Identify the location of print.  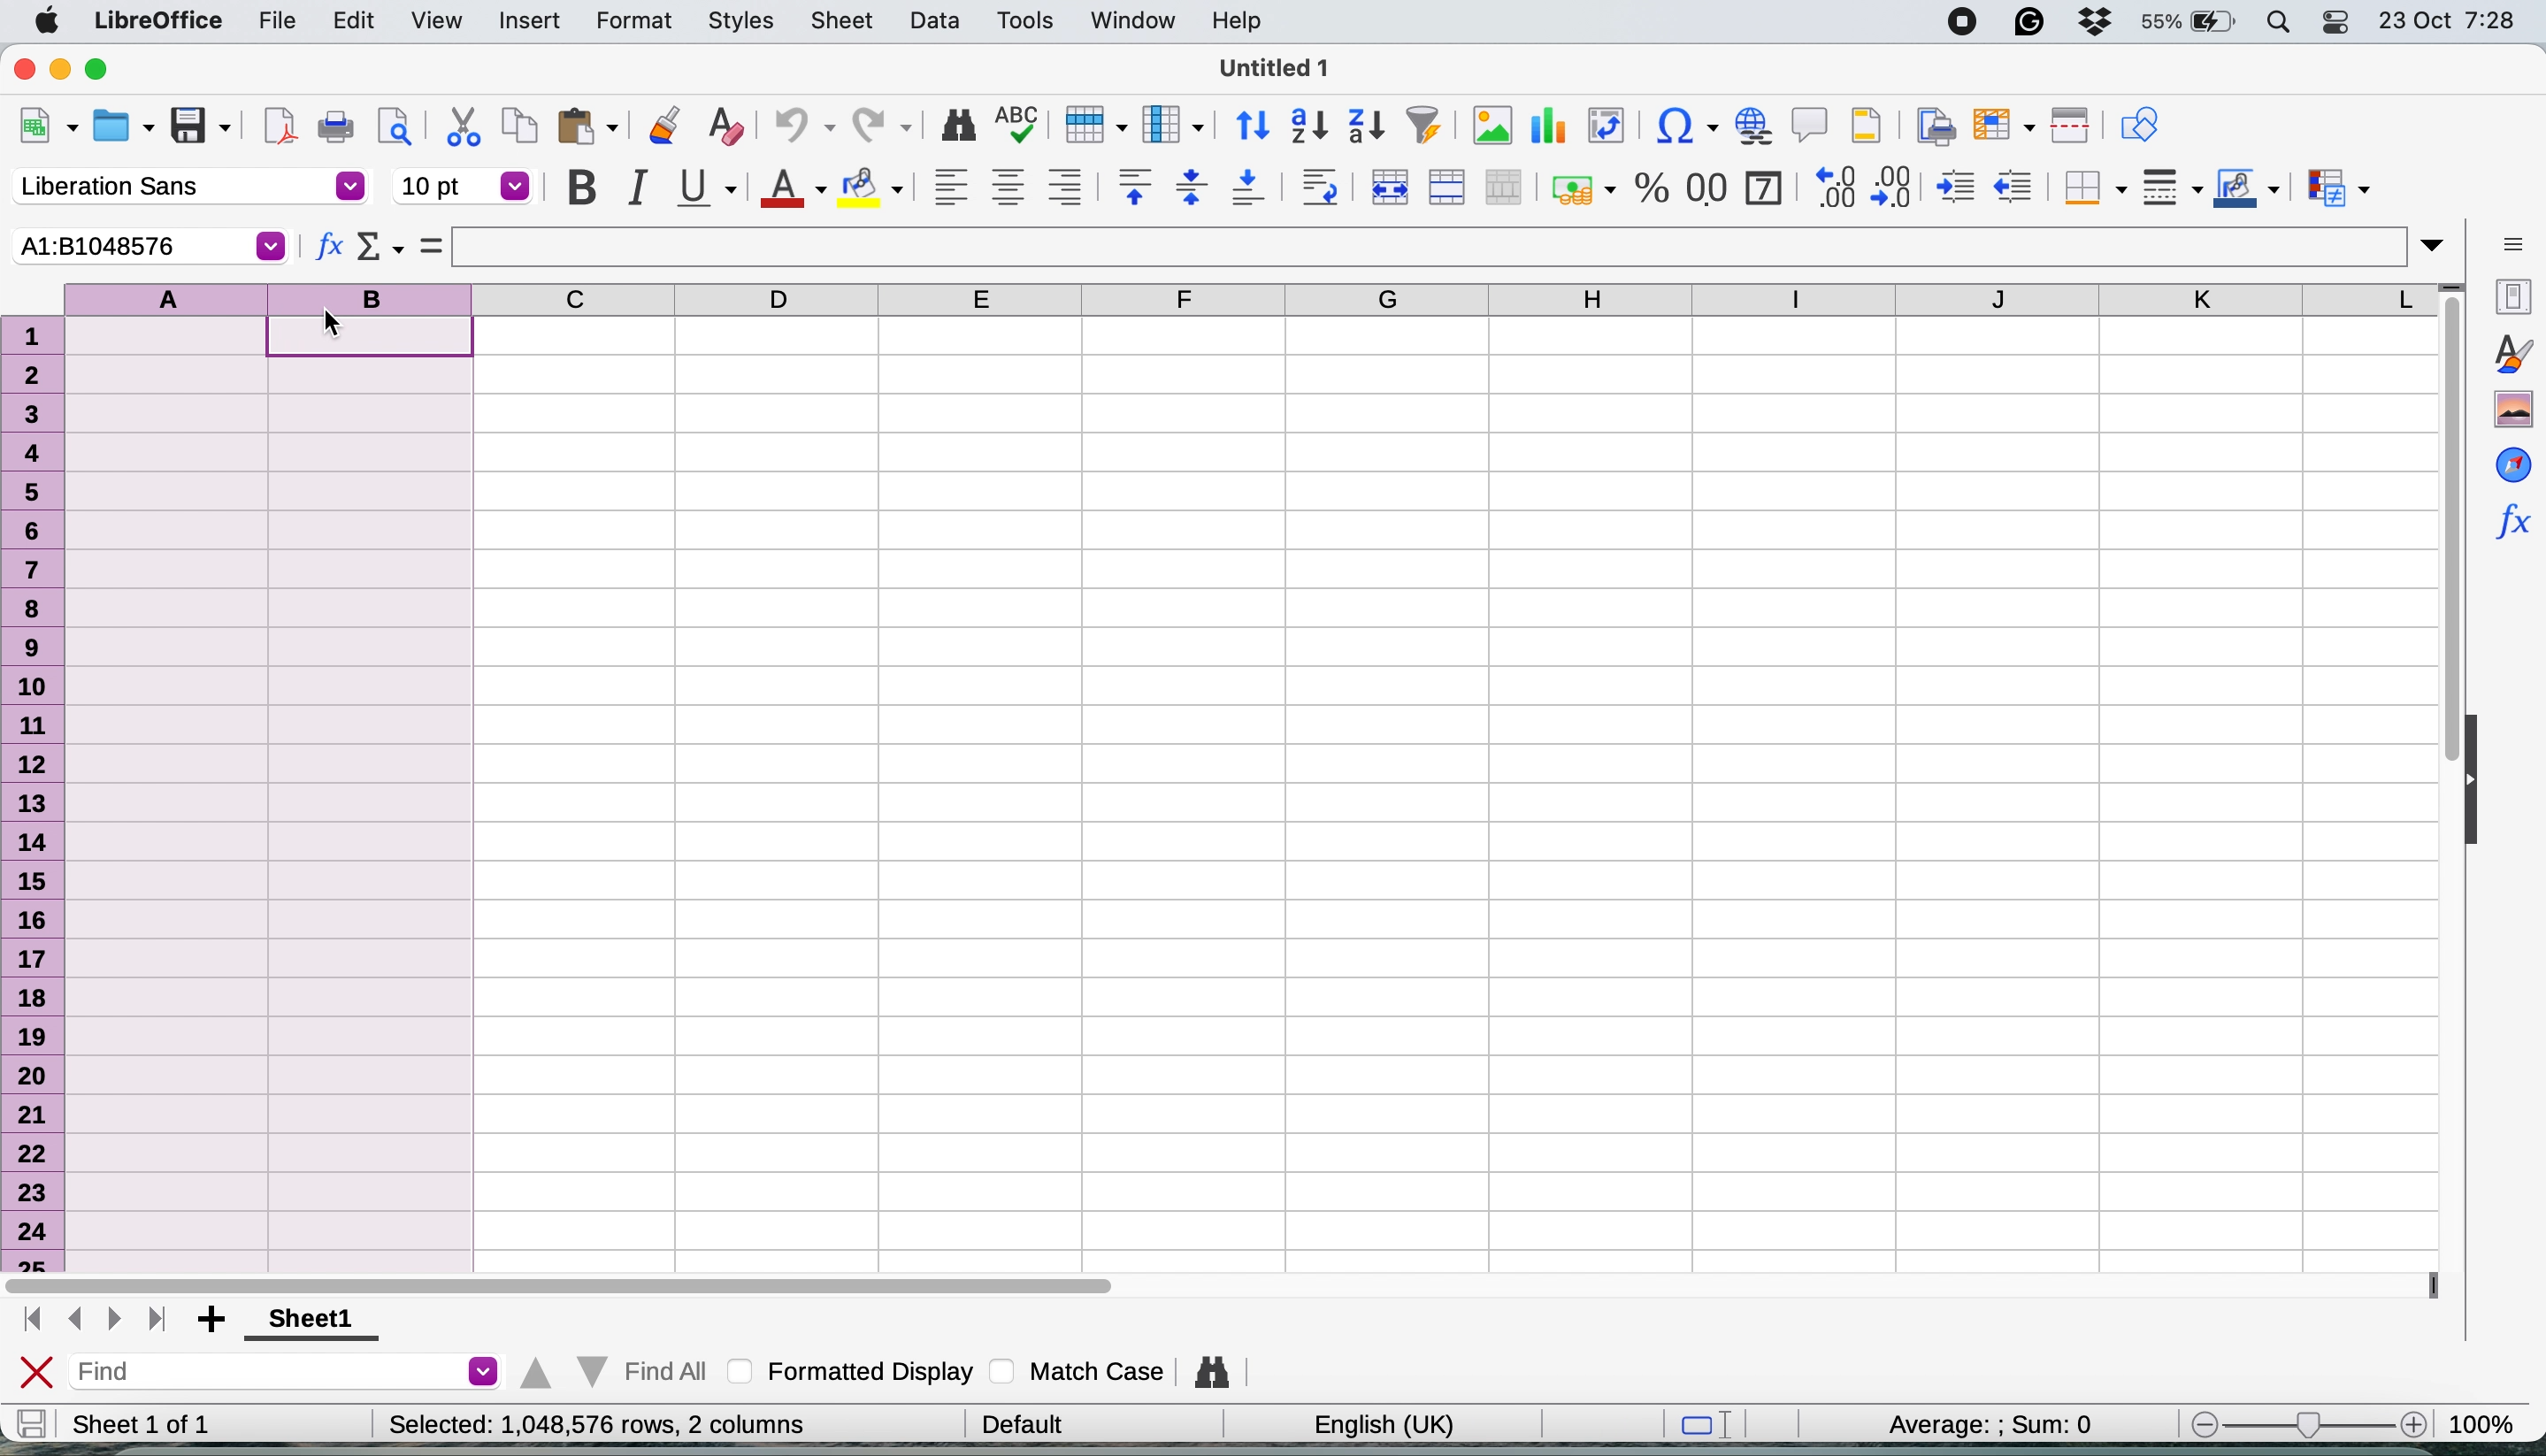
(340, 130).